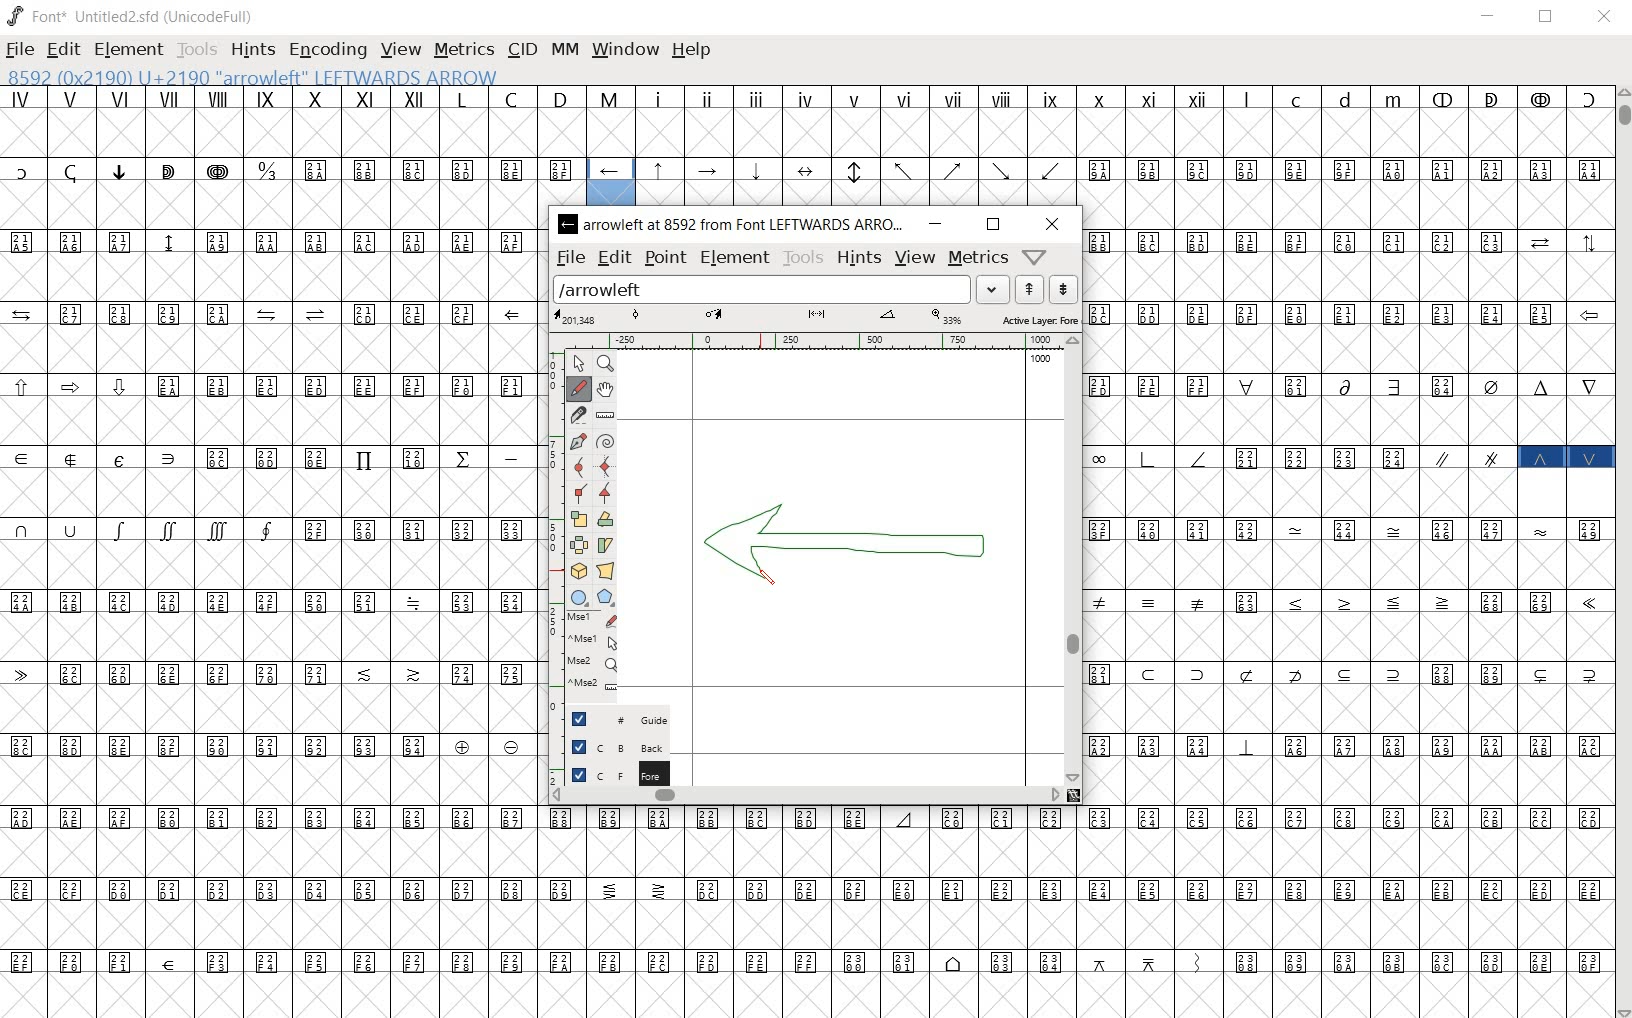  Describe the element at coordinates (610, 181) in the screenshot. I see `glyph slot` at that location.